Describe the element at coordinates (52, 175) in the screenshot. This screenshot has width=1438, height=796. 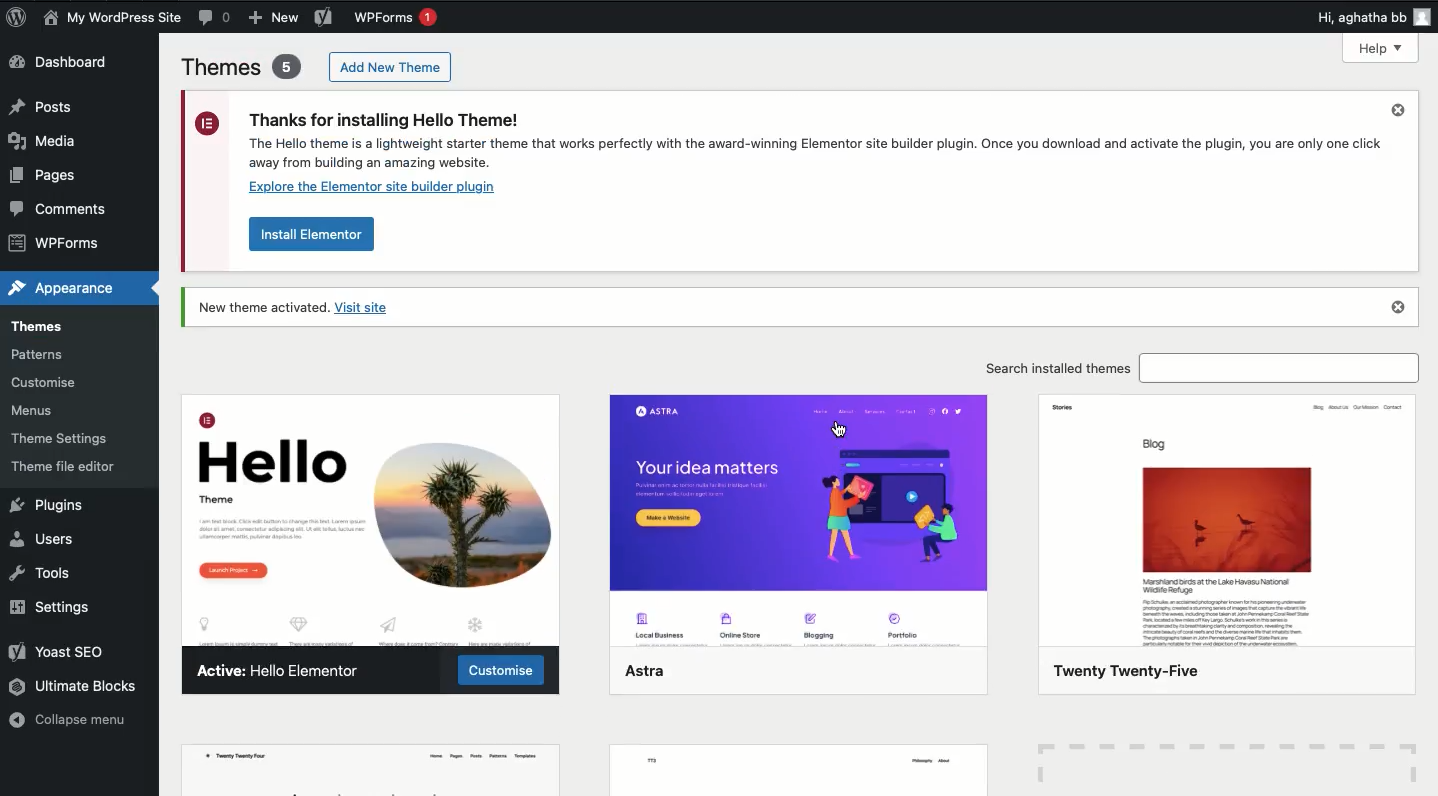
I see `Pages` at that location.